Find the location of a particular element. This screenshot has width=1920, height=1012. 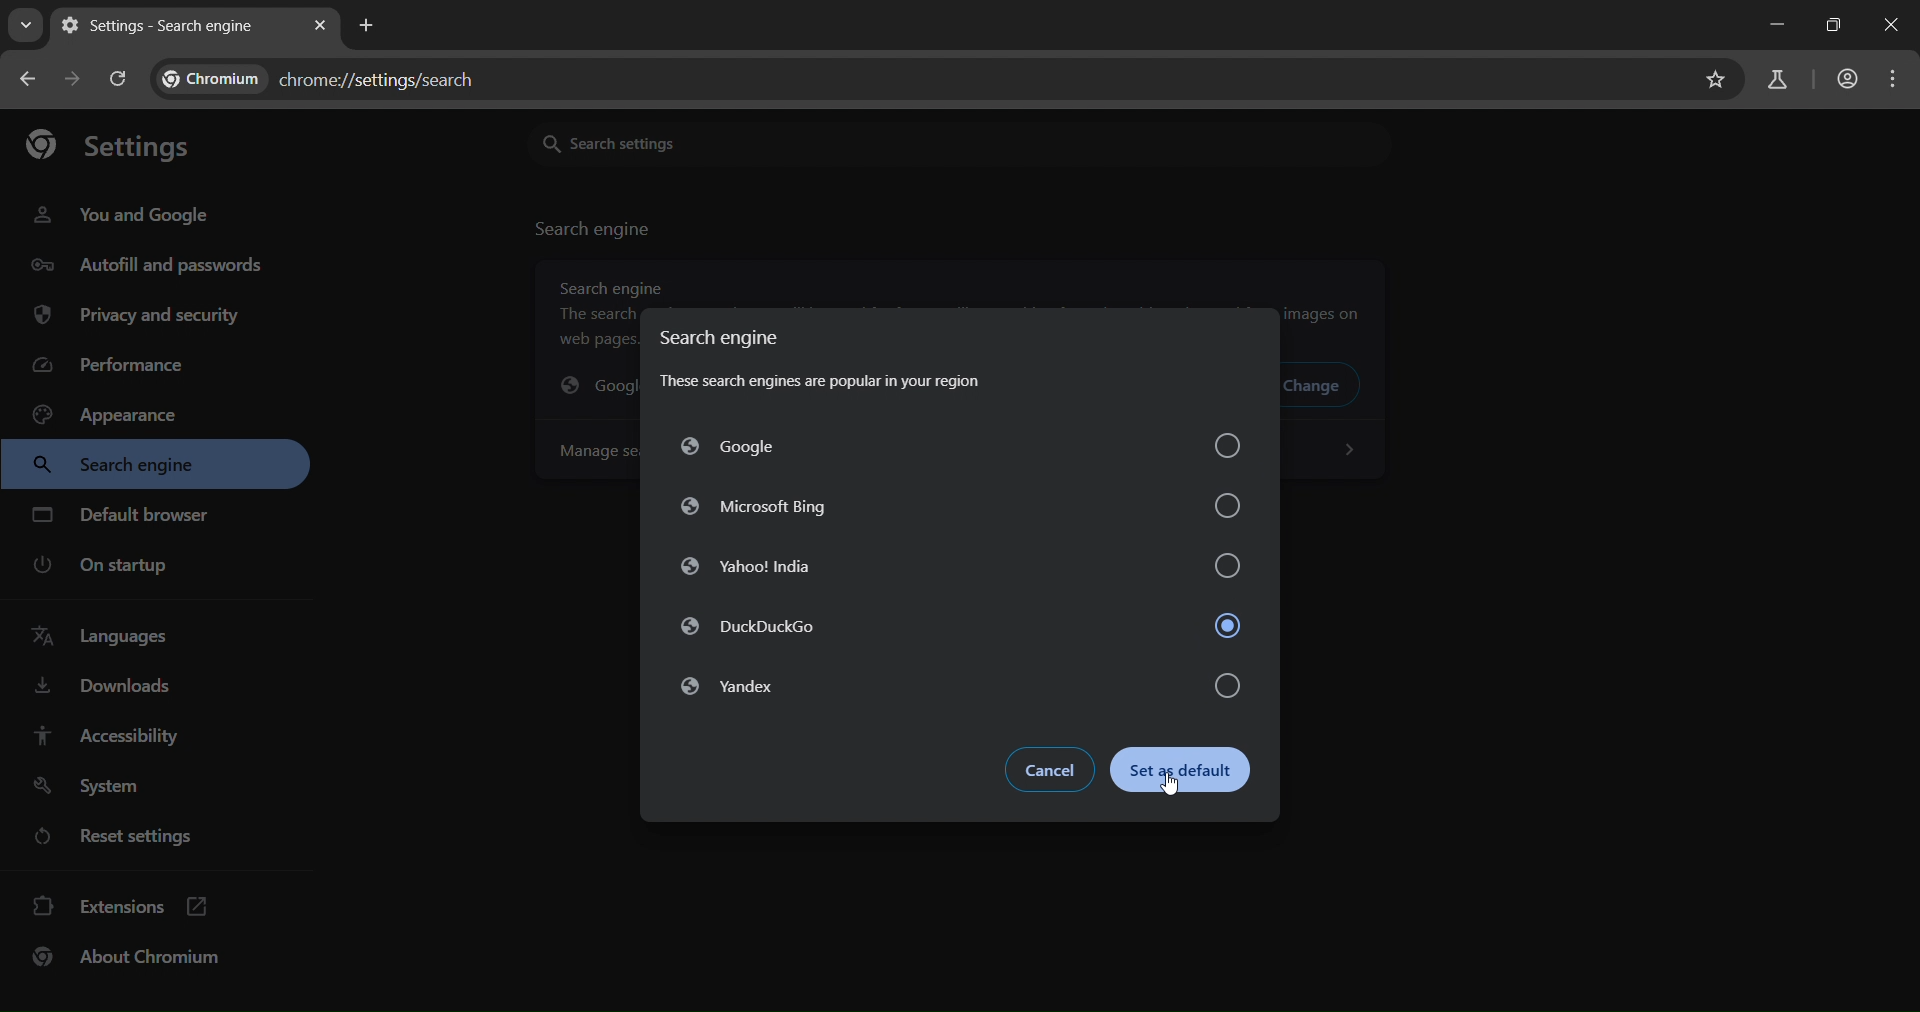

cancel is located at coordinates (1054, 771).